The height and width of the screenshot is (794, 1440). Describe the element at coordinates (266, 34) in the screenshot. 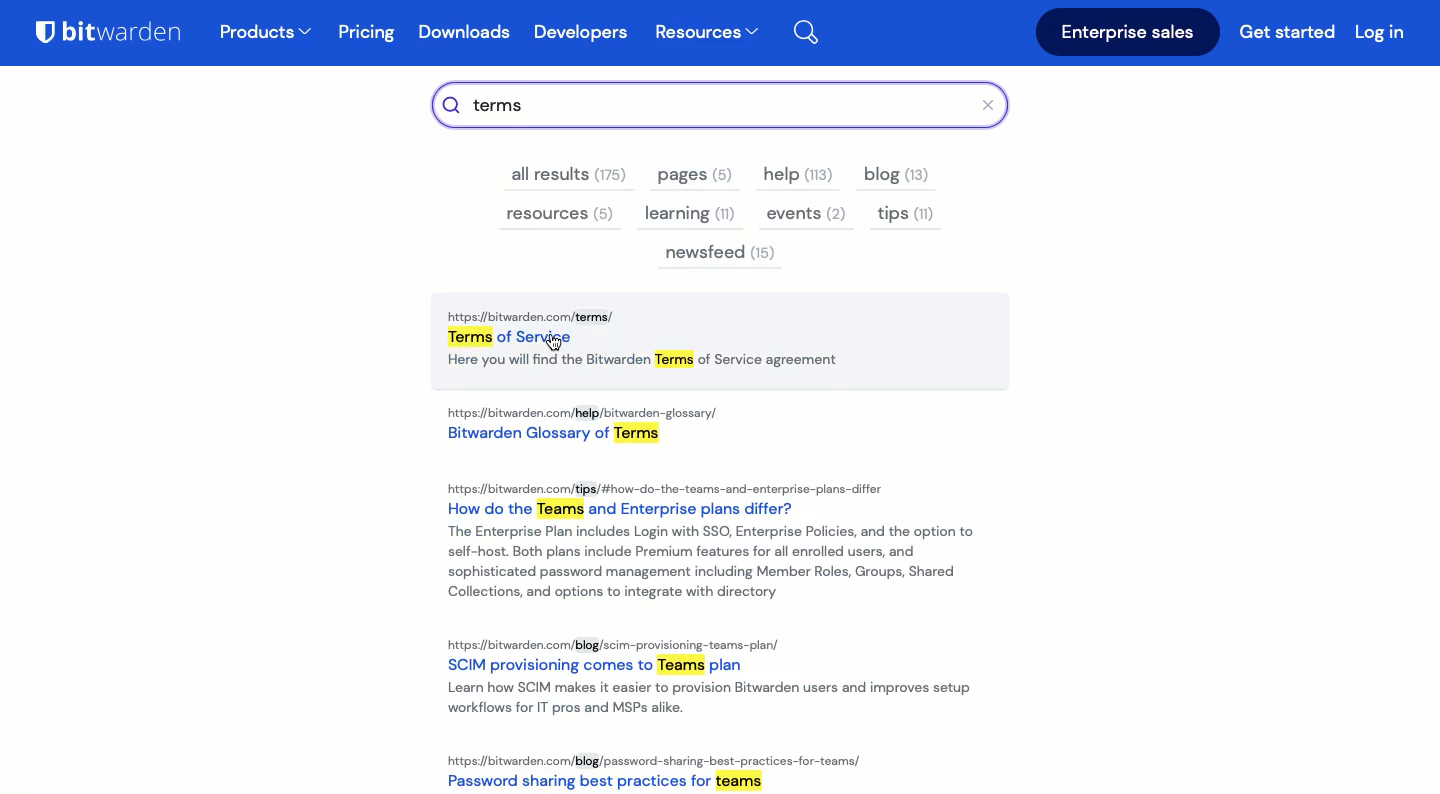

I see `products` at that location.